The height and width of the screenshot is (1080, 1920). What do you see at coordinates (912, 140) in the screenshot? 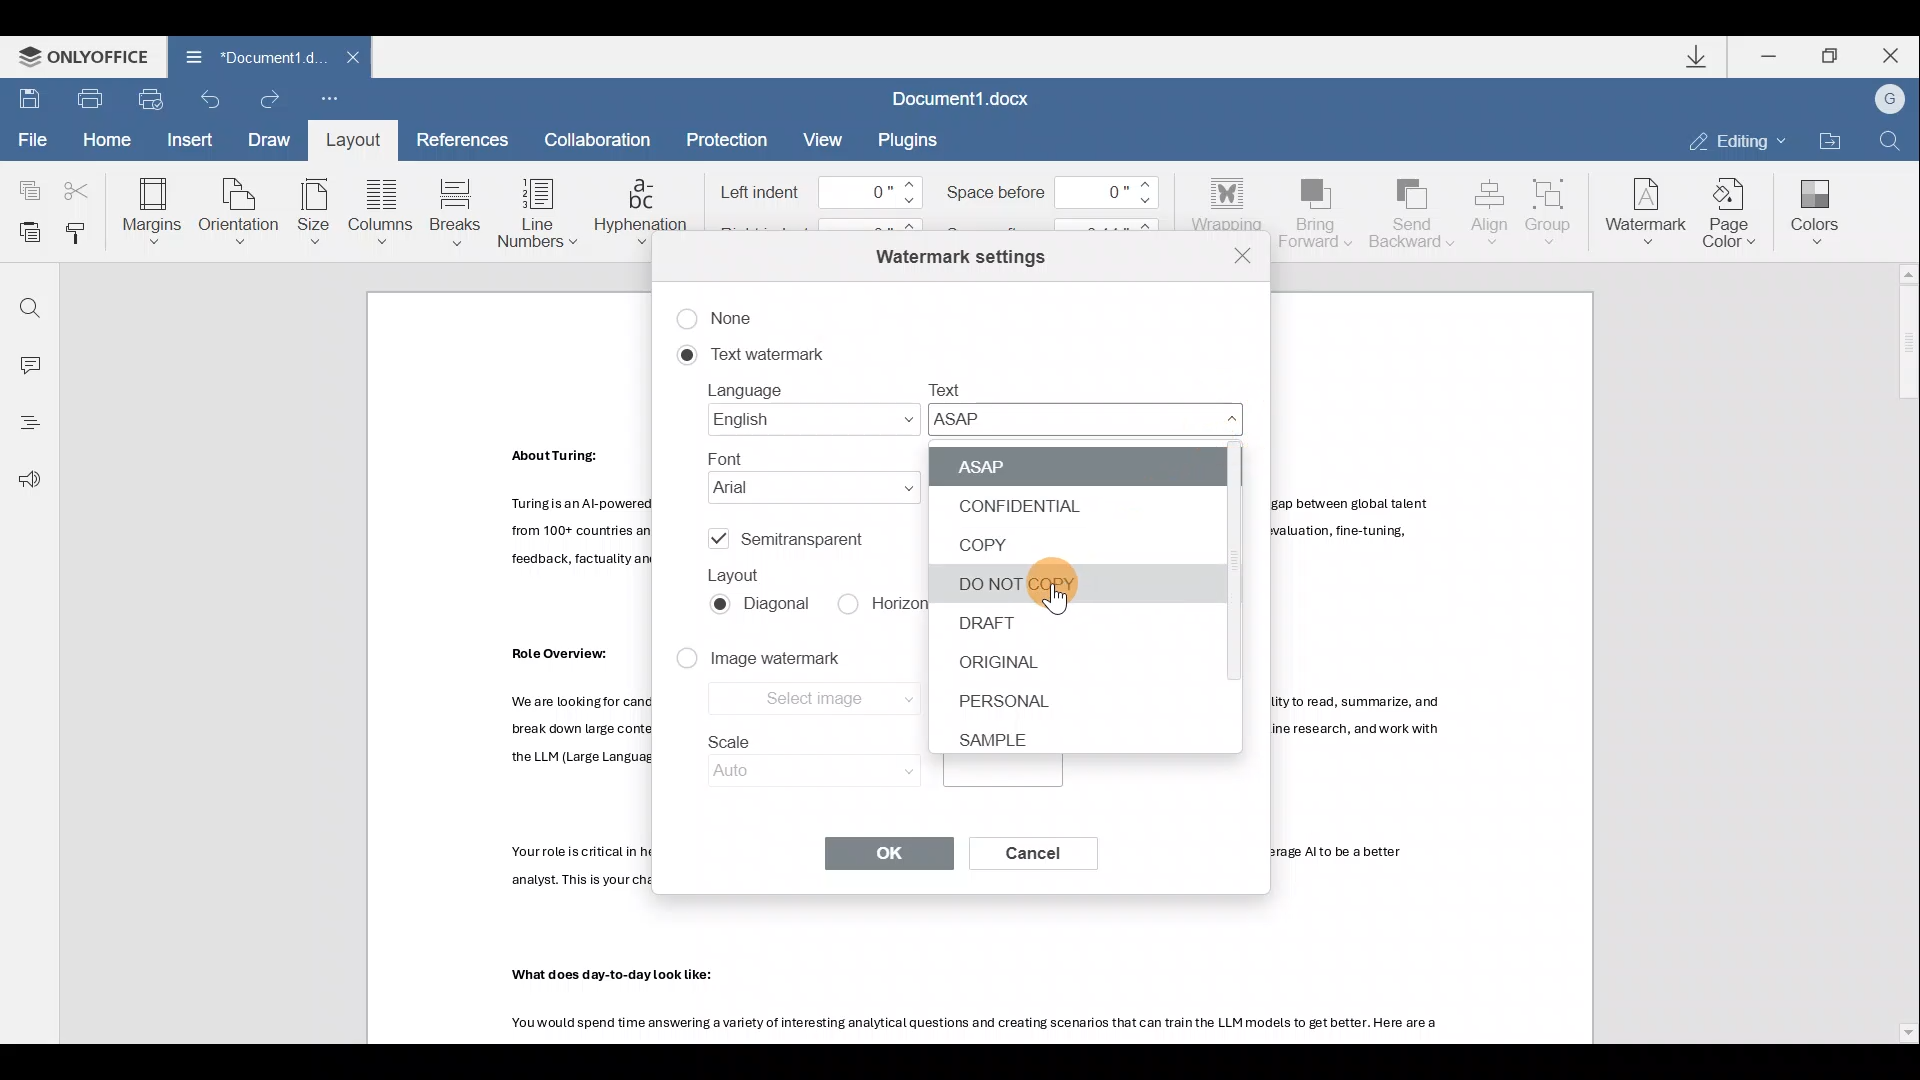
I see `Plugins` at bounding box center [912, 140].